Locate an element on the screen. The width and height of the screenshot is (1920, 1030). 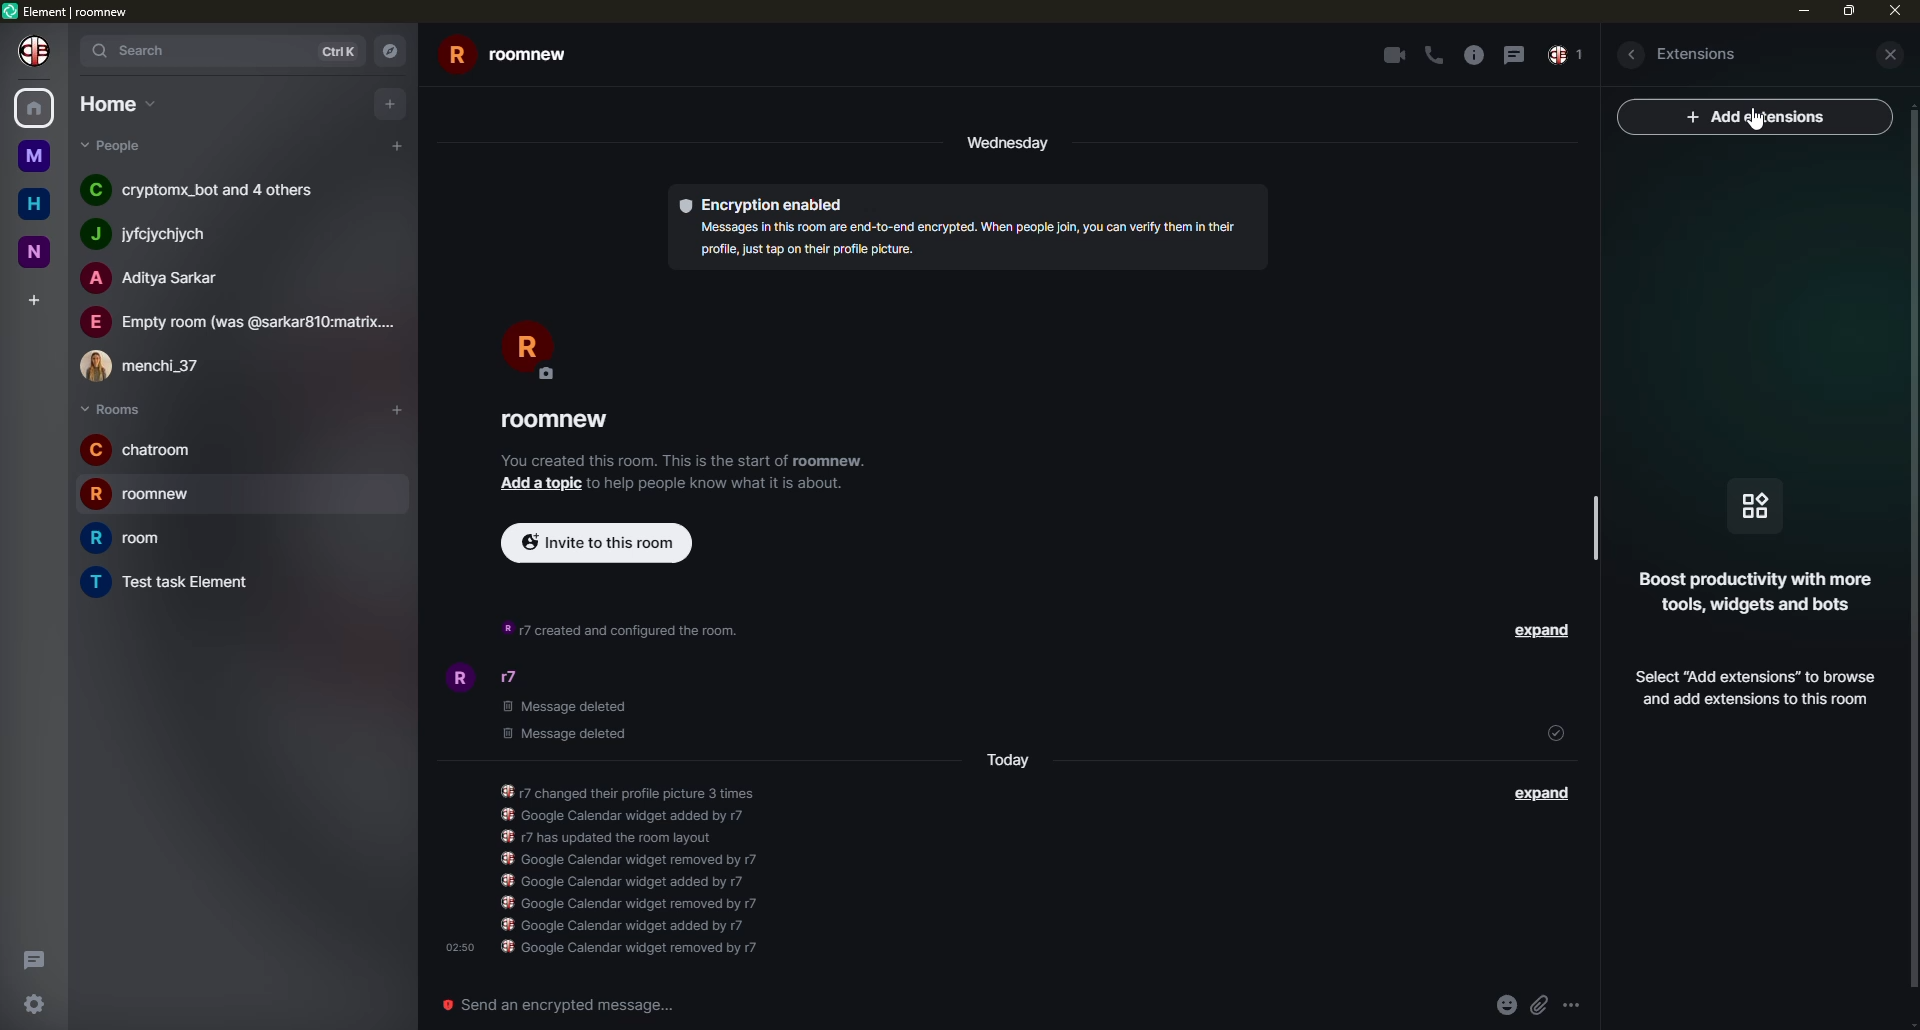
room is located at coordinates (142, 450).